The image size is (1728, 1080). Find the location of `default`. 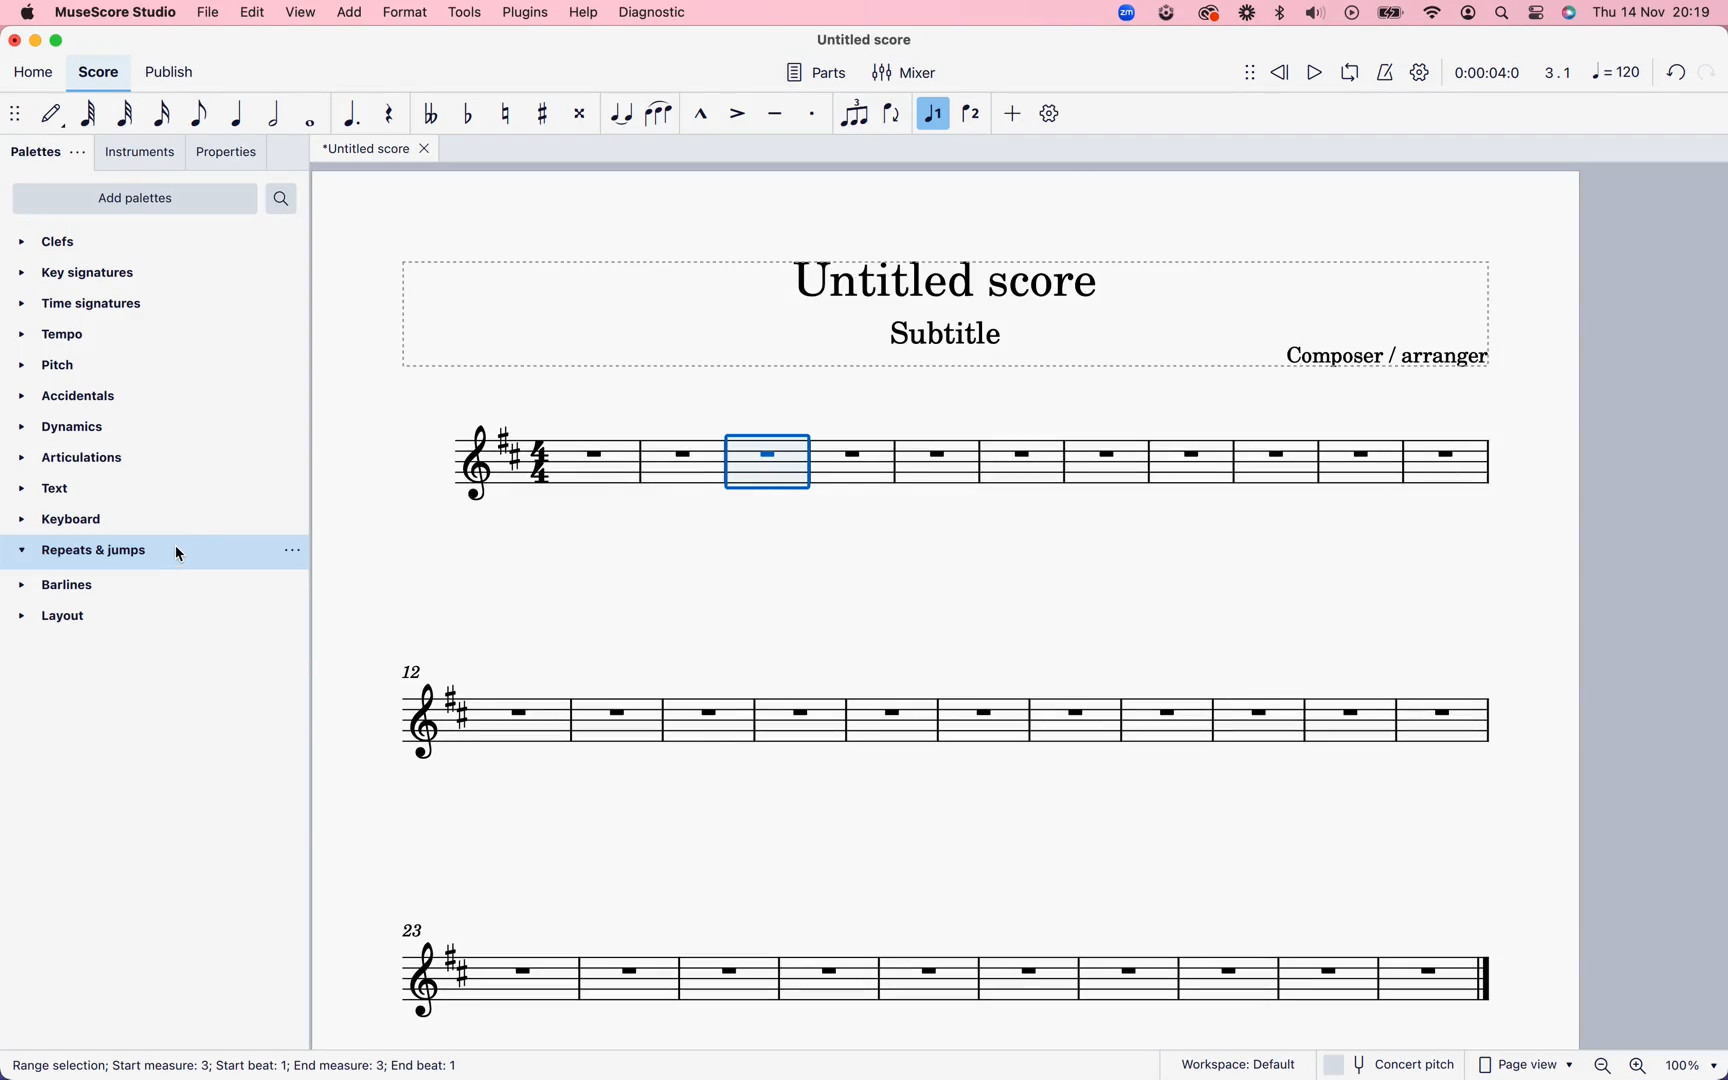

default is located at coordinates (50, 114).